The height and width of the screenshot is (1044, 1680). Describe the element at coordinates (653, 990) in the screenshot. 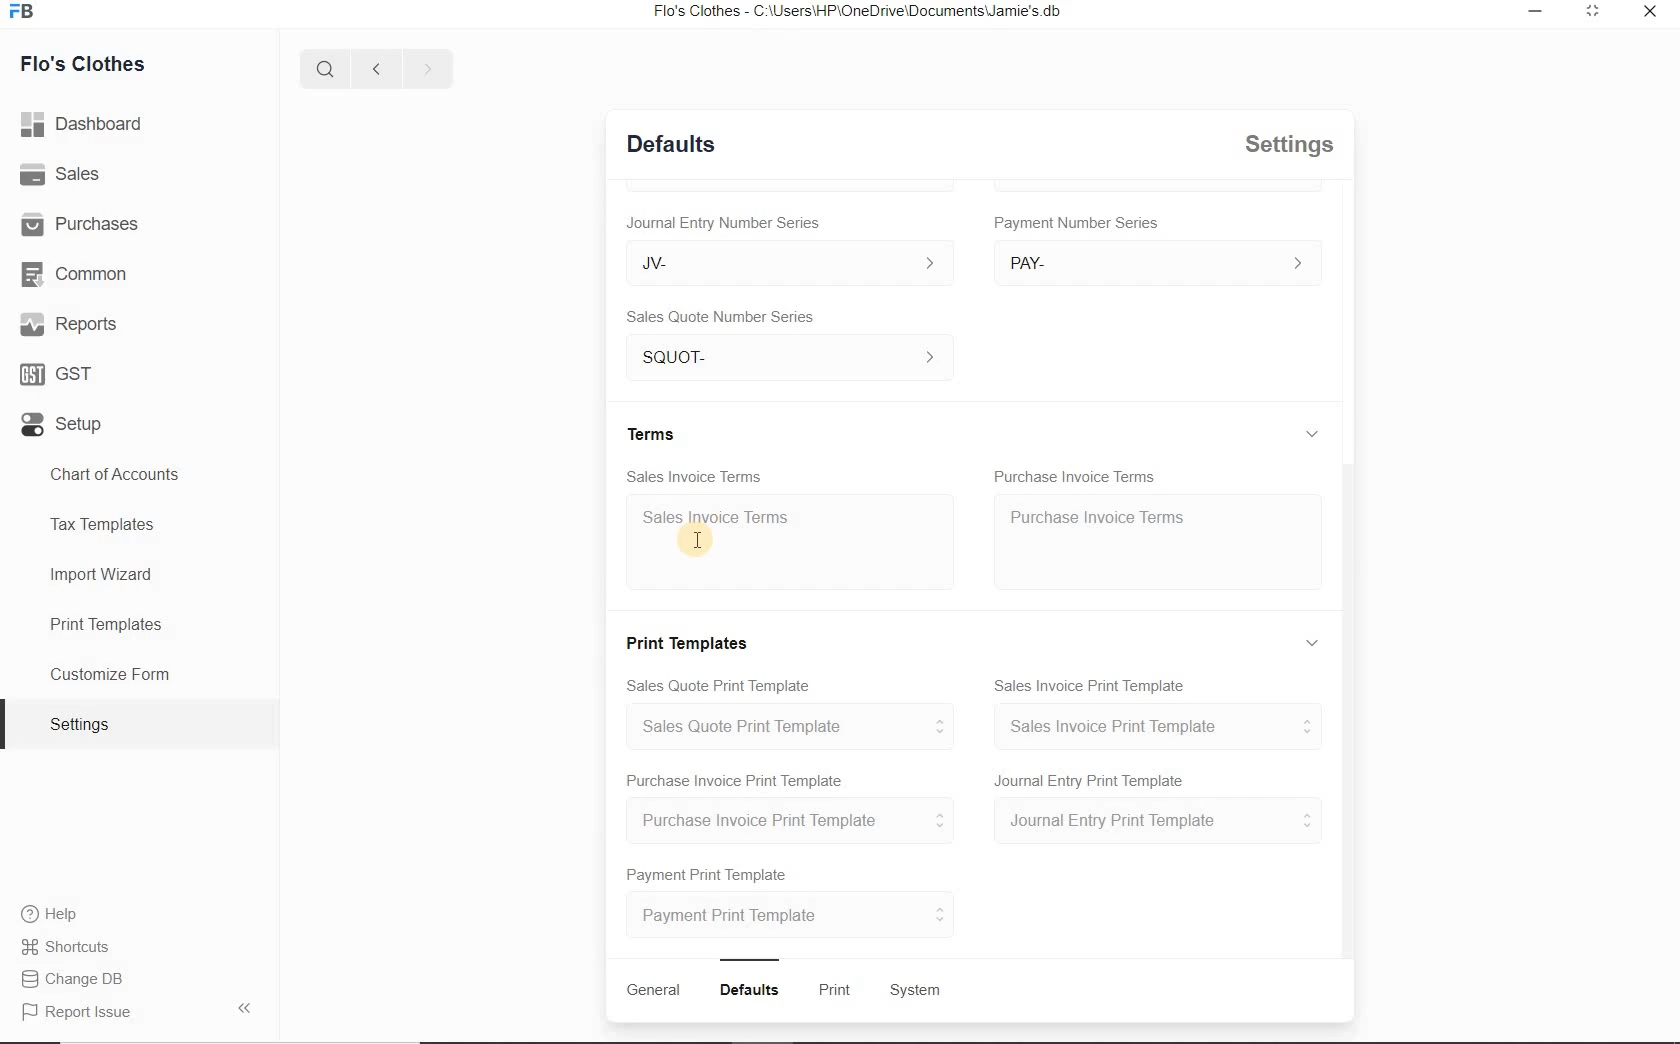

I see `General` at that location.